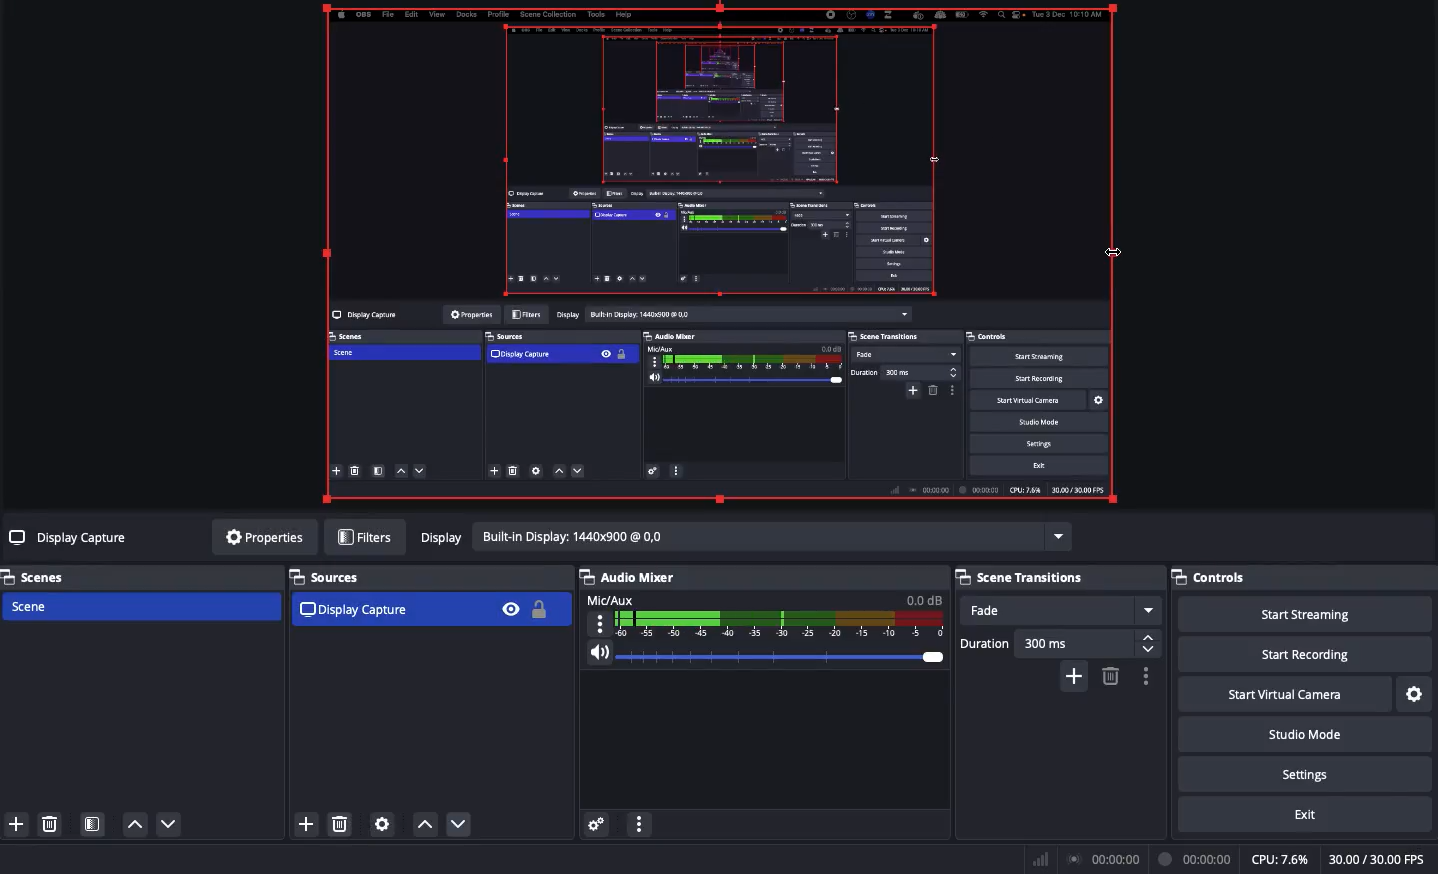 This screenshot has width=1438, height=874. What do you see at coordinates (760, 658) in the screenshot?
I see `Volume` at bounding box center [760, 658].